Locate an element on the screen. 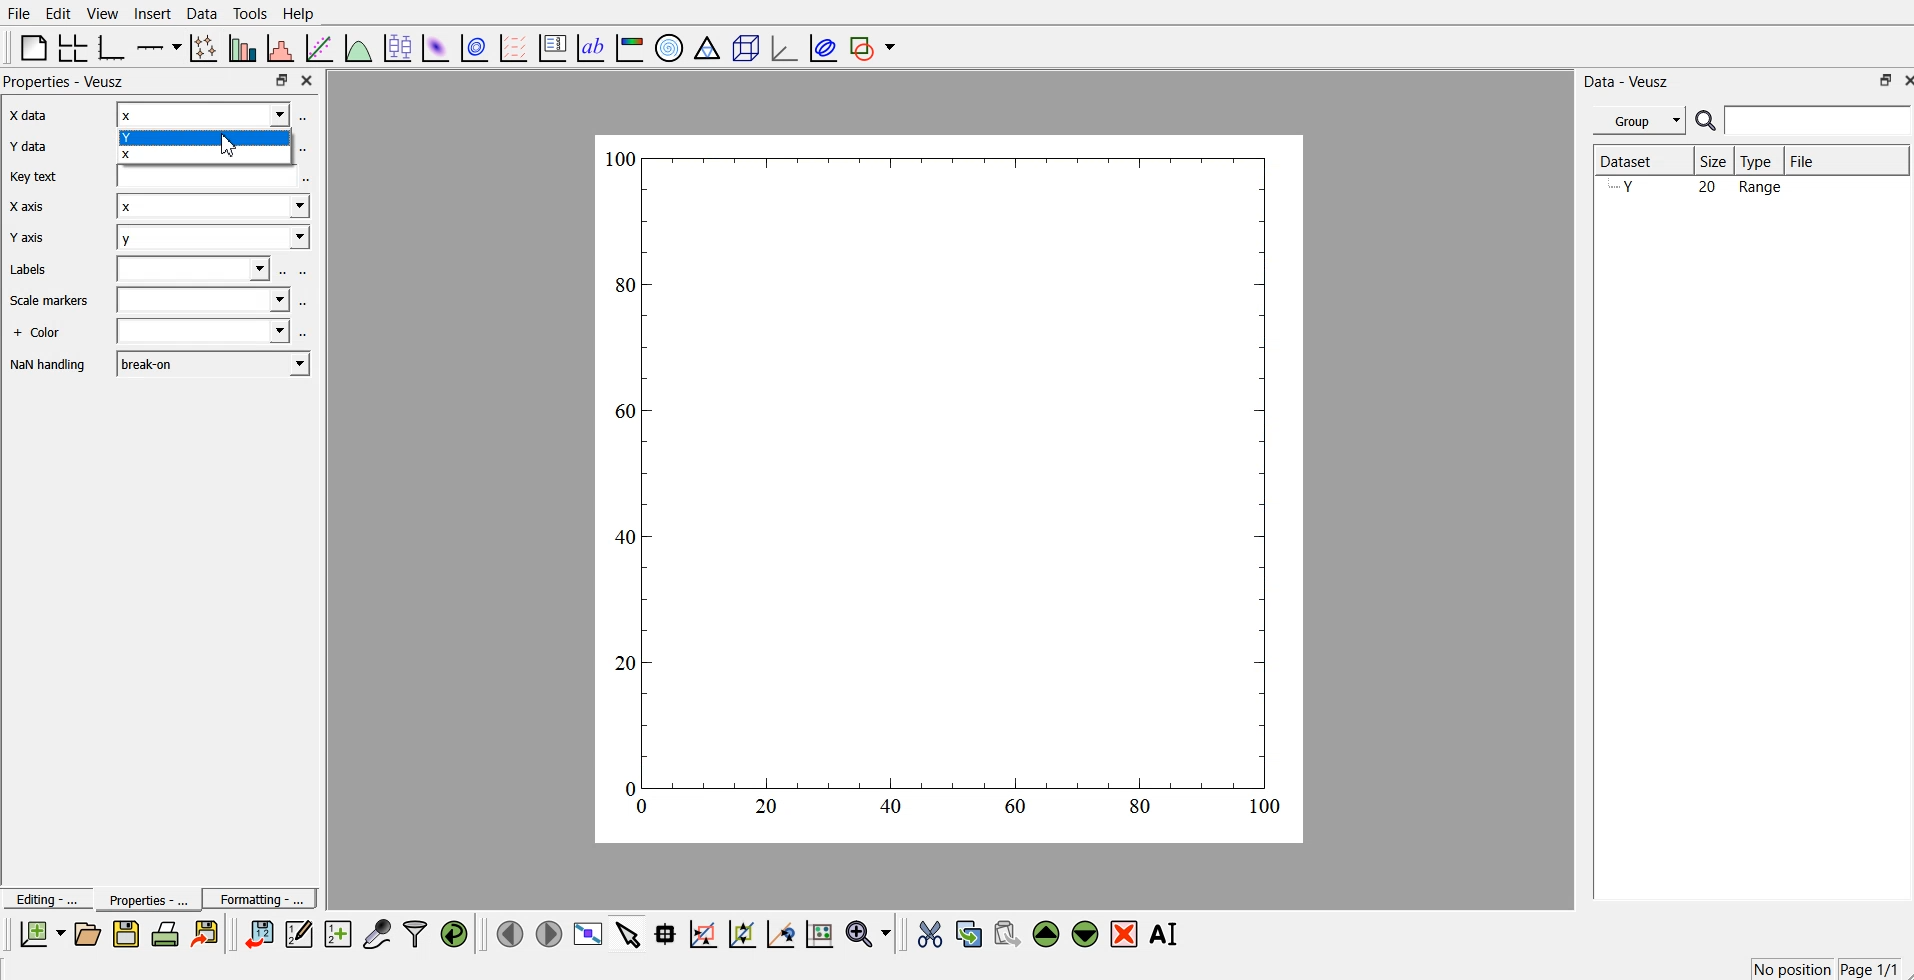 This screenshot has width=1914, height=980. arrange a graph in a grid is located at coordinates (74, 46).